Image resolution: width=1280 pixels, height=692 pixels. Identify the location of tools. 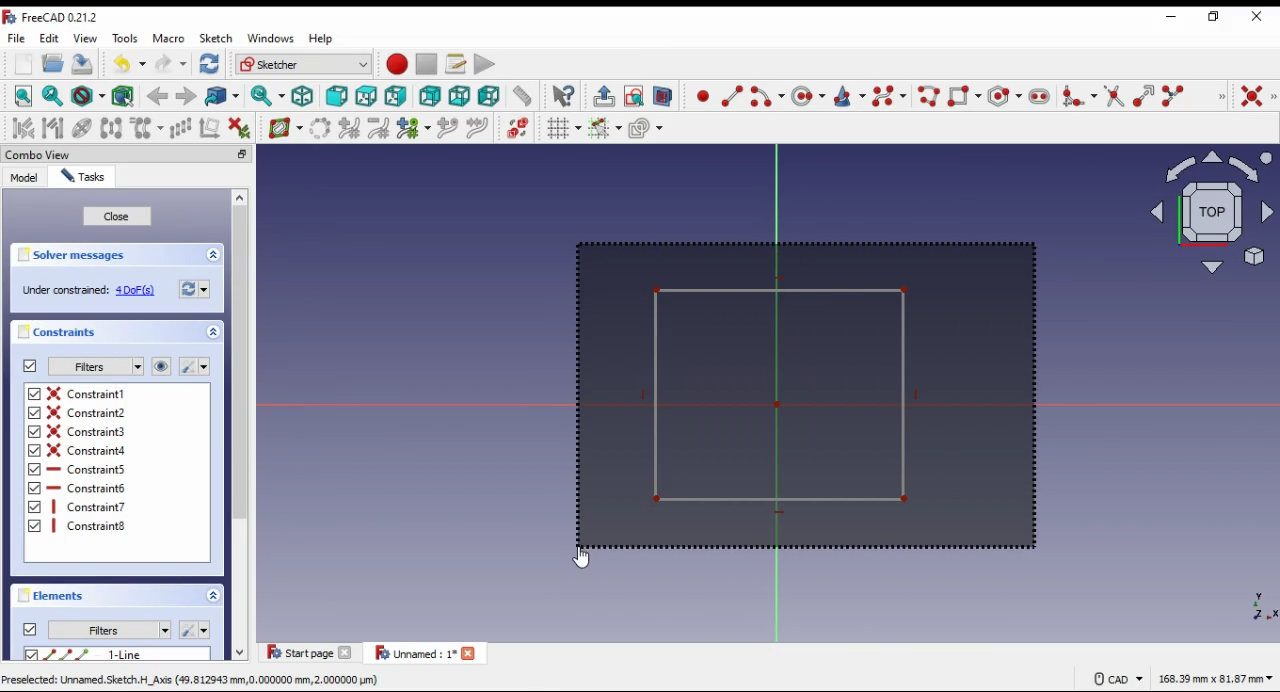
(125, 38).